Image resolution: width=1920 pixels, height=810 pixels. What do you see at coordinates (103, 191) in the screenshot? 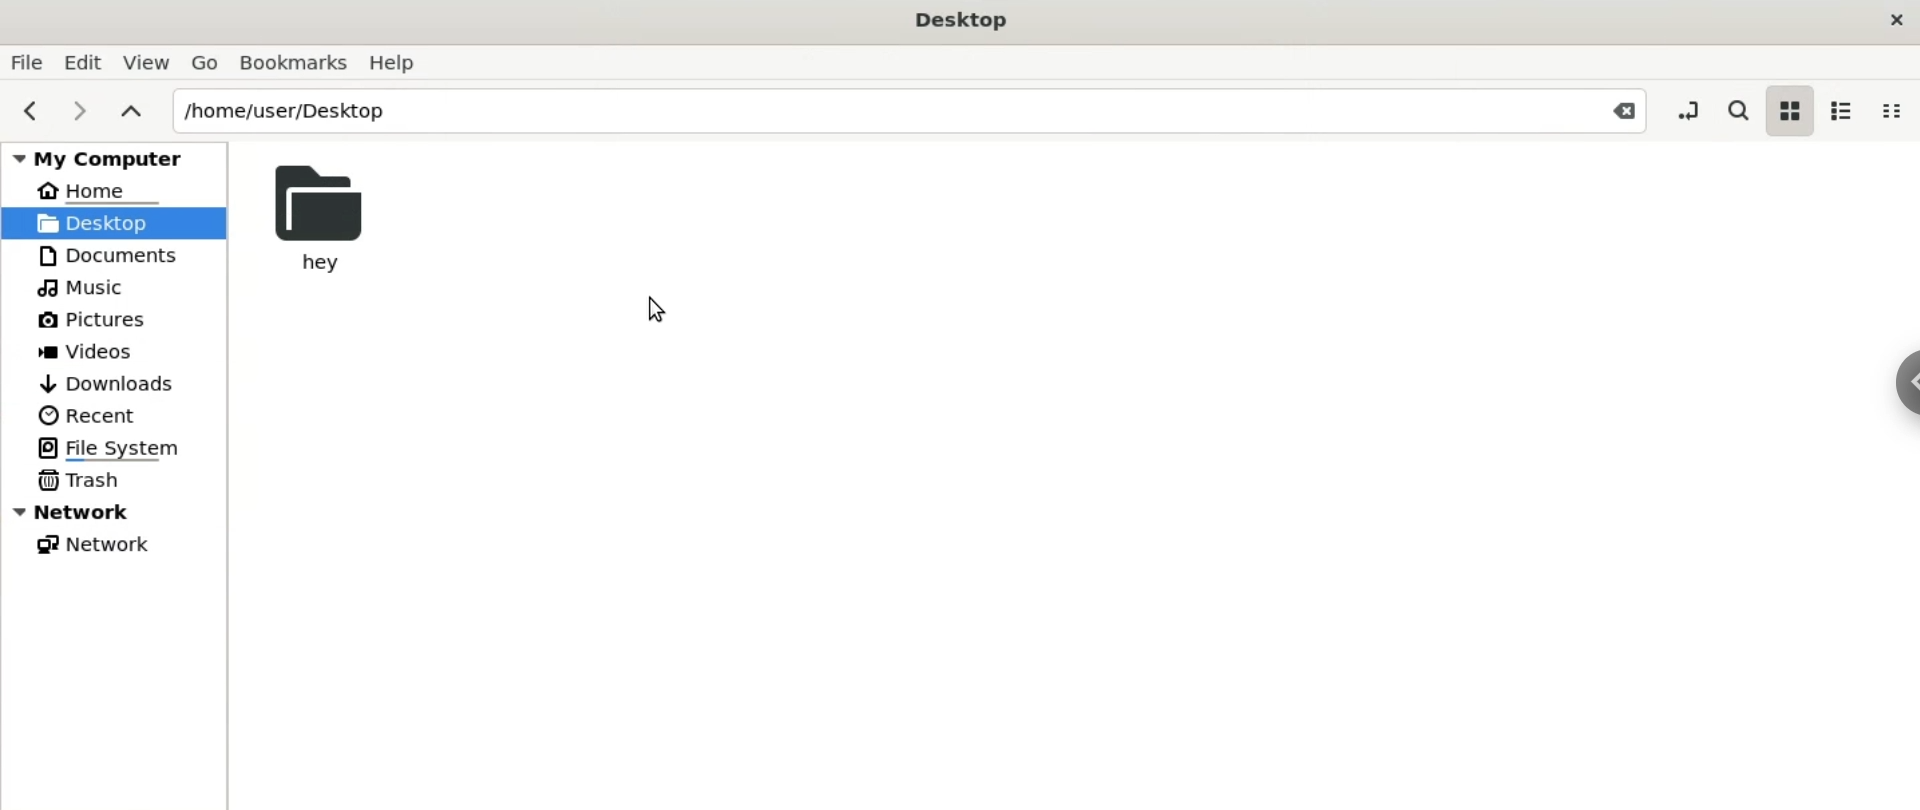
I see `home` at bounding box center [103, 191].